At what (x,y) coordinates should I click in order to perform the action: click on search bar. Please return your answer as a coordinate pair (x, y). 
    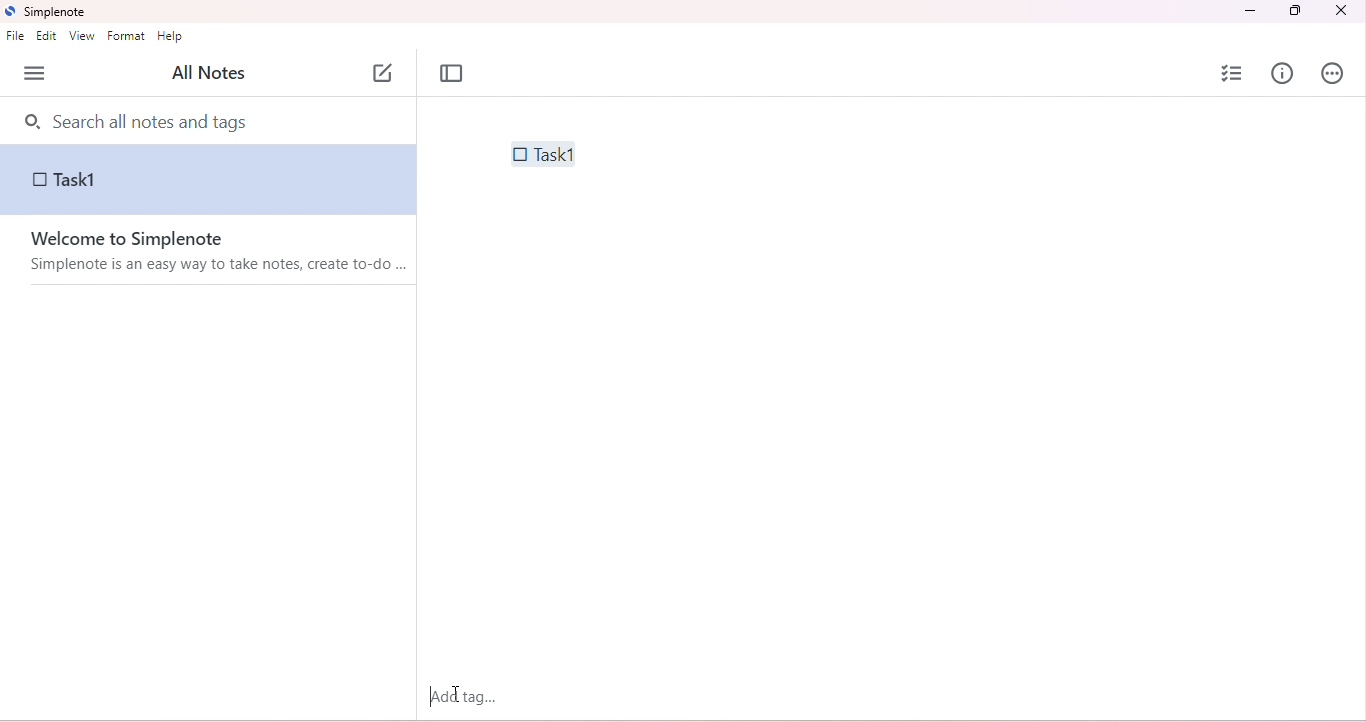
    Looking at the image, I should click on (212, 120).